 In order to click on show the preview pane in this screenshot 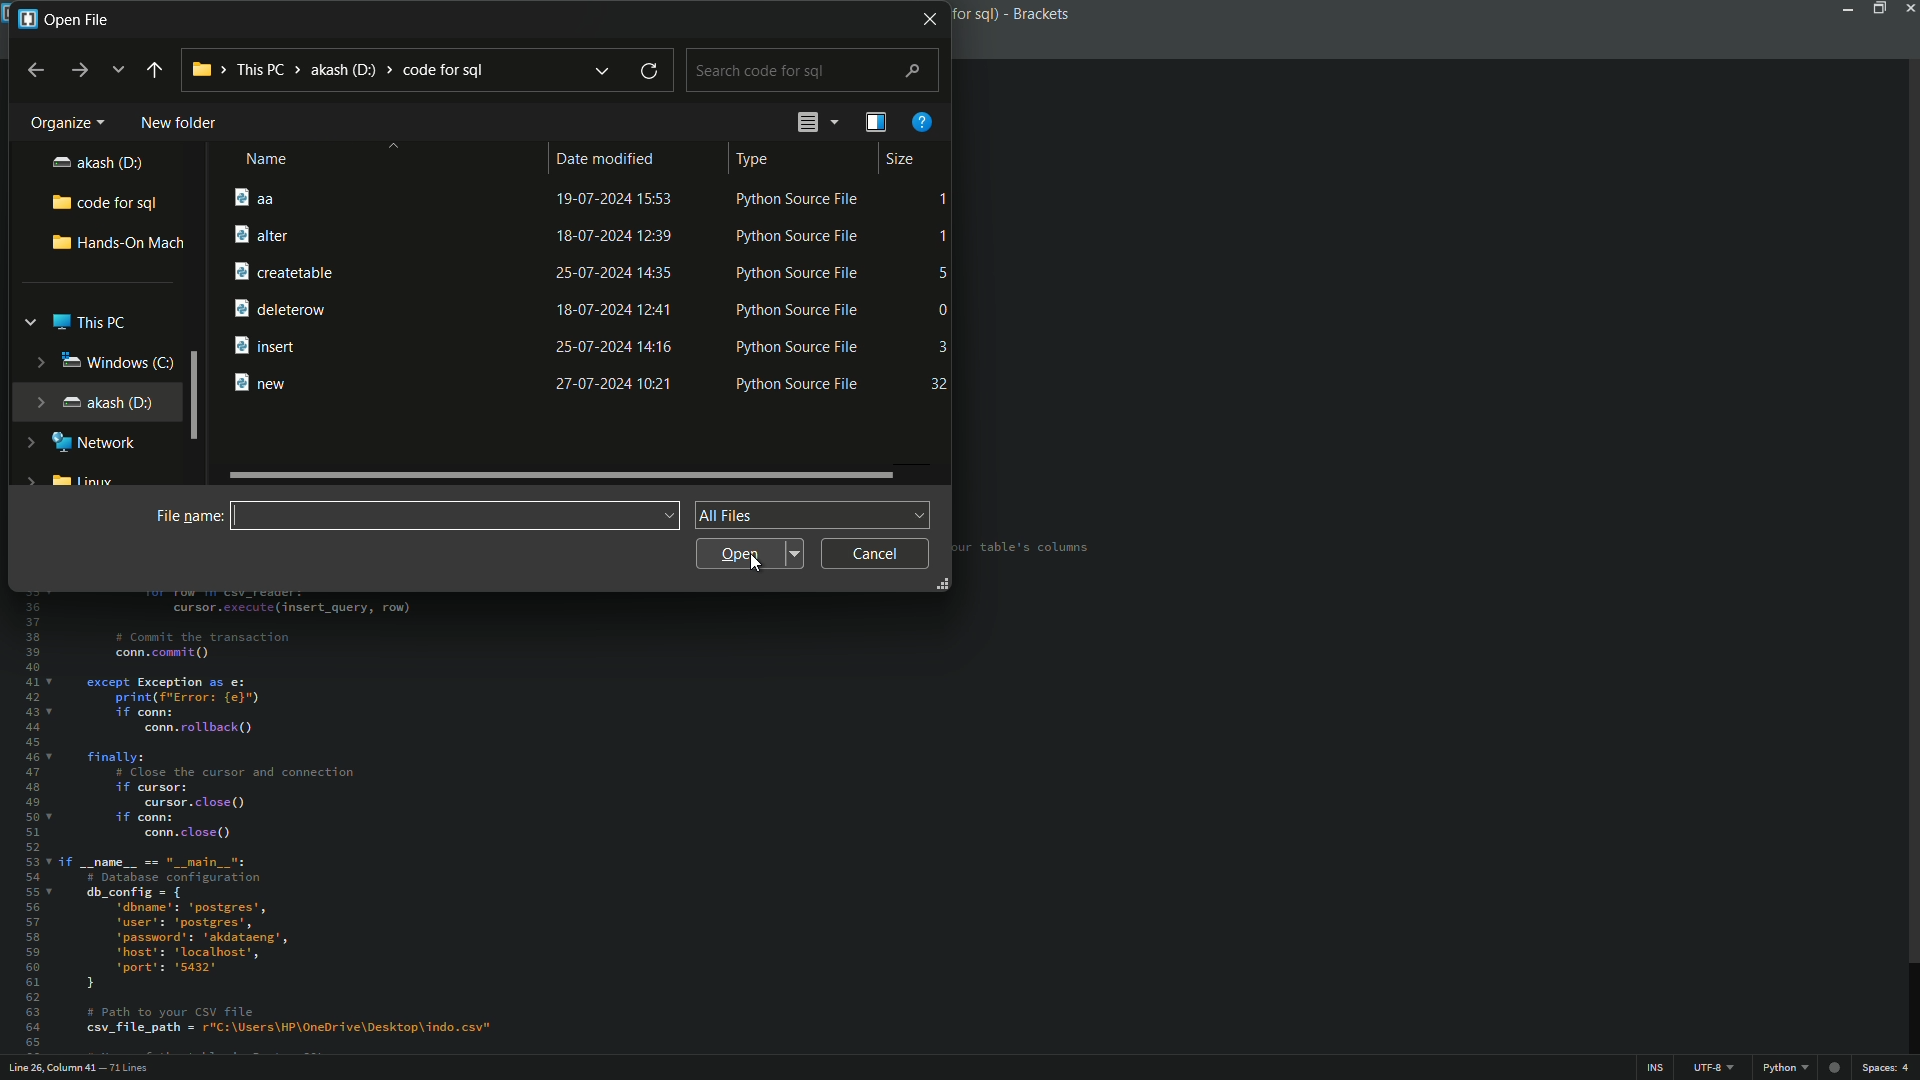, I will do `click(874, 122)`.